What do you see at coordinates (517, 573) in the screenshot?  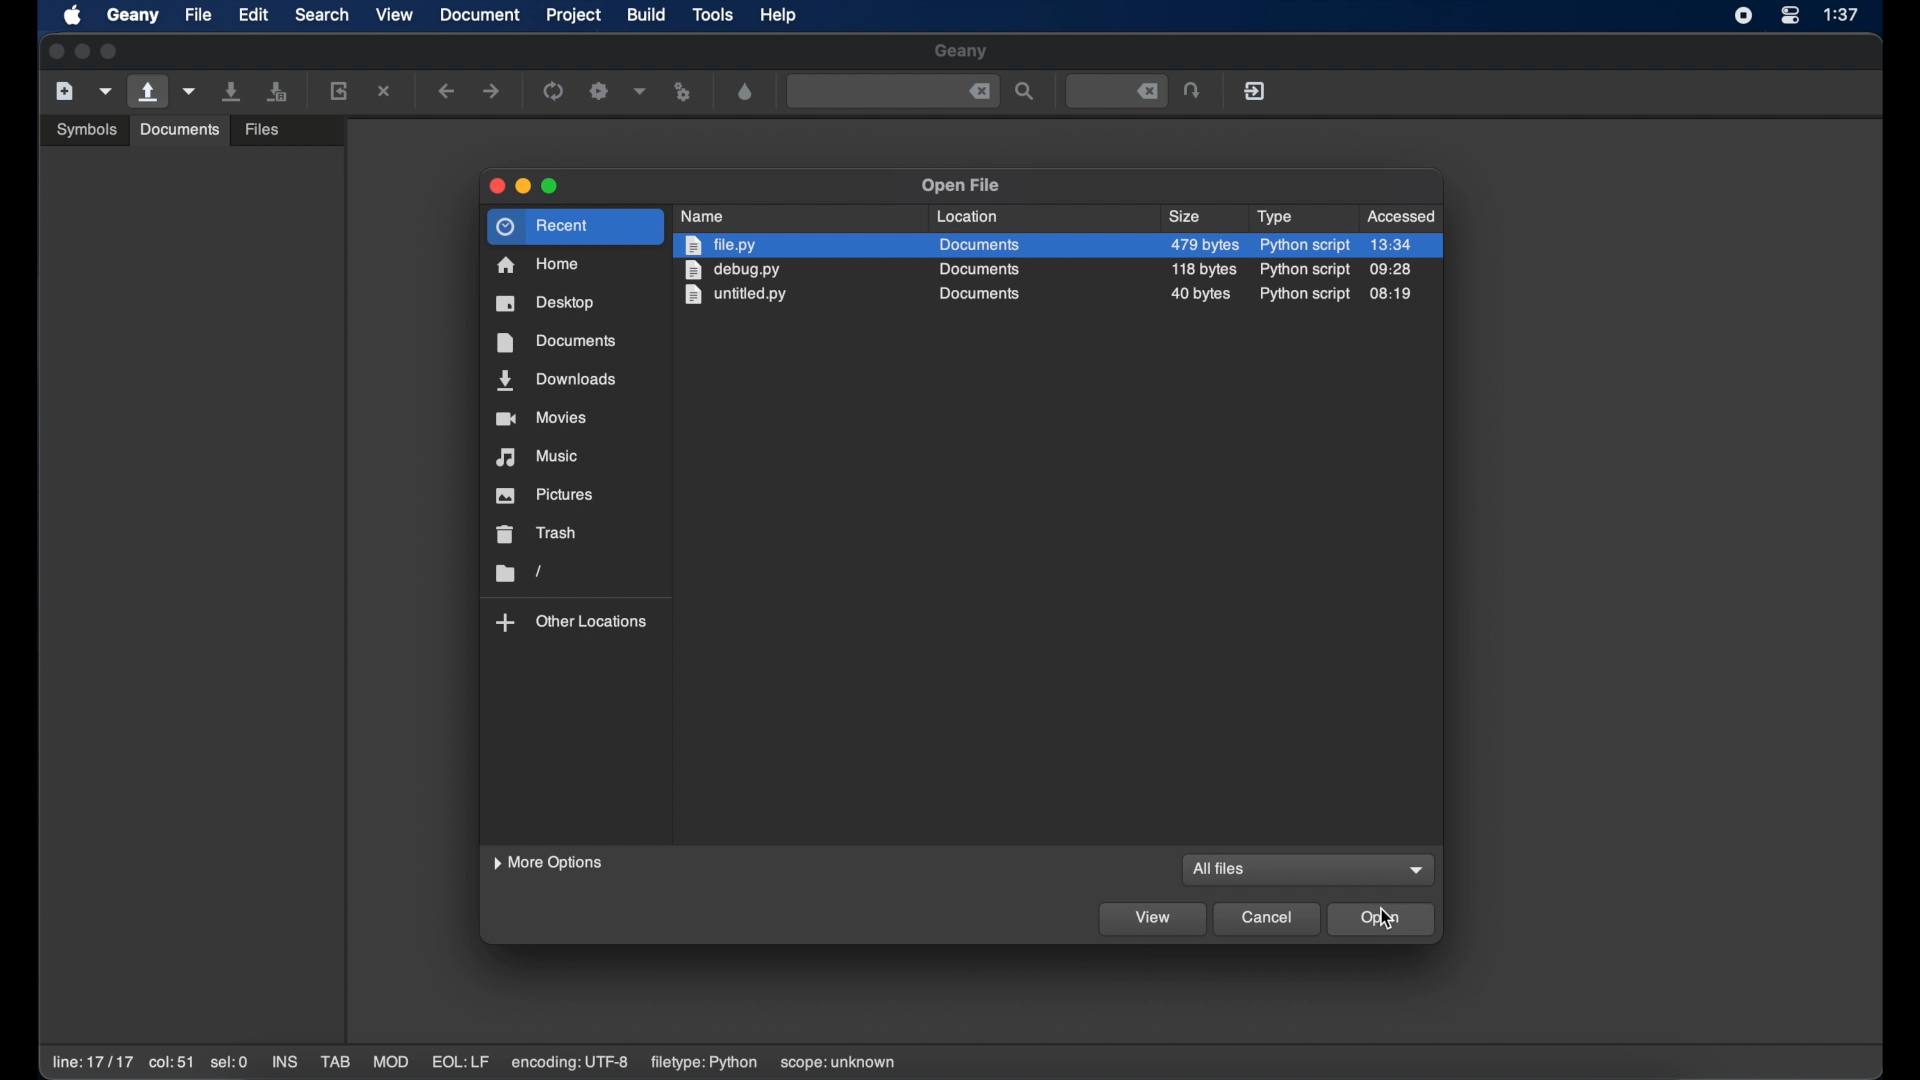 I see `folder` at bounding box center [517, 573].